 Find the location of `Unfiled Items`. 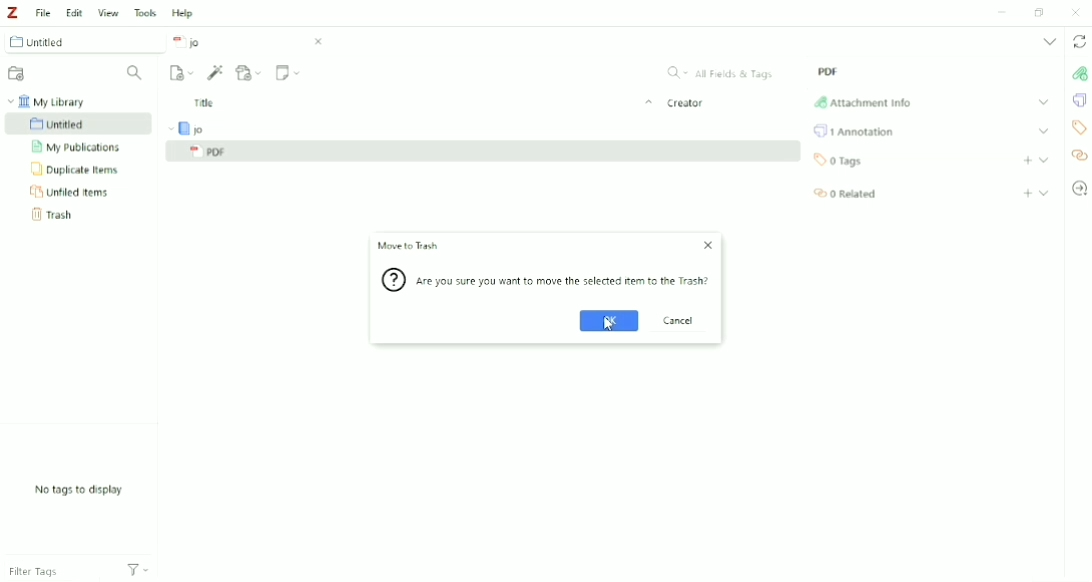

Unfiled Items is located at coordinates (69, 192).